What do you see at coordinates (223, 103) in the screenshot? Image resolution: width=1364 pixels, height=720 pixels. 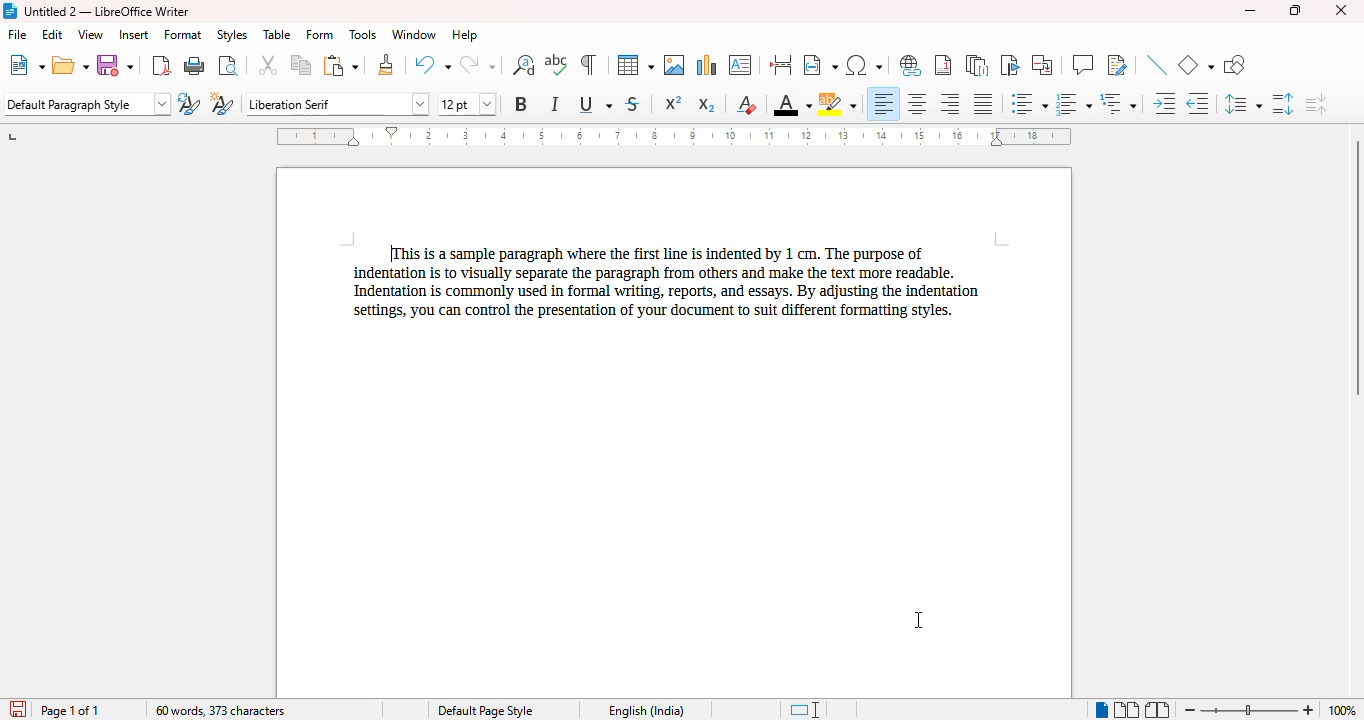 I see `new style from selection` at bounding box center [223, 103].